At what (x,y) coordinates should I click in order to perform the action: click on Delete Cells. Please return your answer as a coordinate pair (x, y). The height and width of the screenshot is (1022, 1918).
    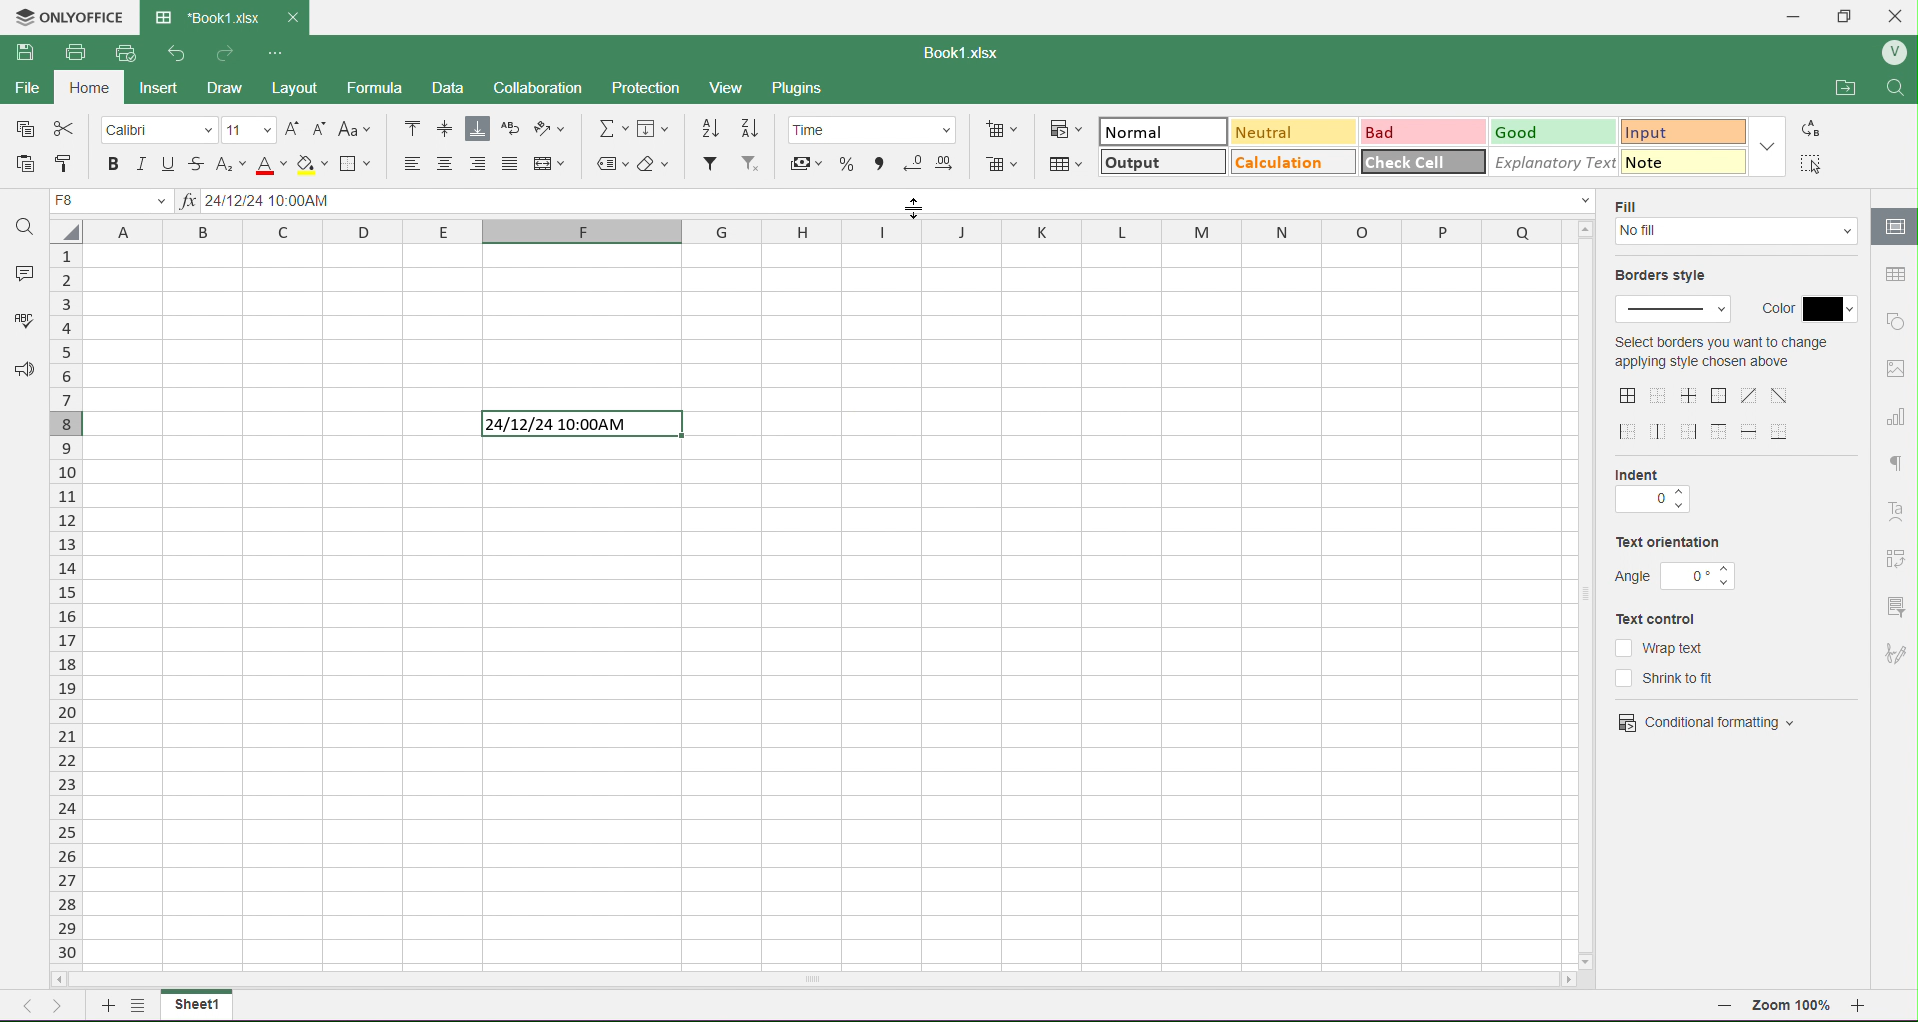
    Looking at the image, I should click on (1003, 165).